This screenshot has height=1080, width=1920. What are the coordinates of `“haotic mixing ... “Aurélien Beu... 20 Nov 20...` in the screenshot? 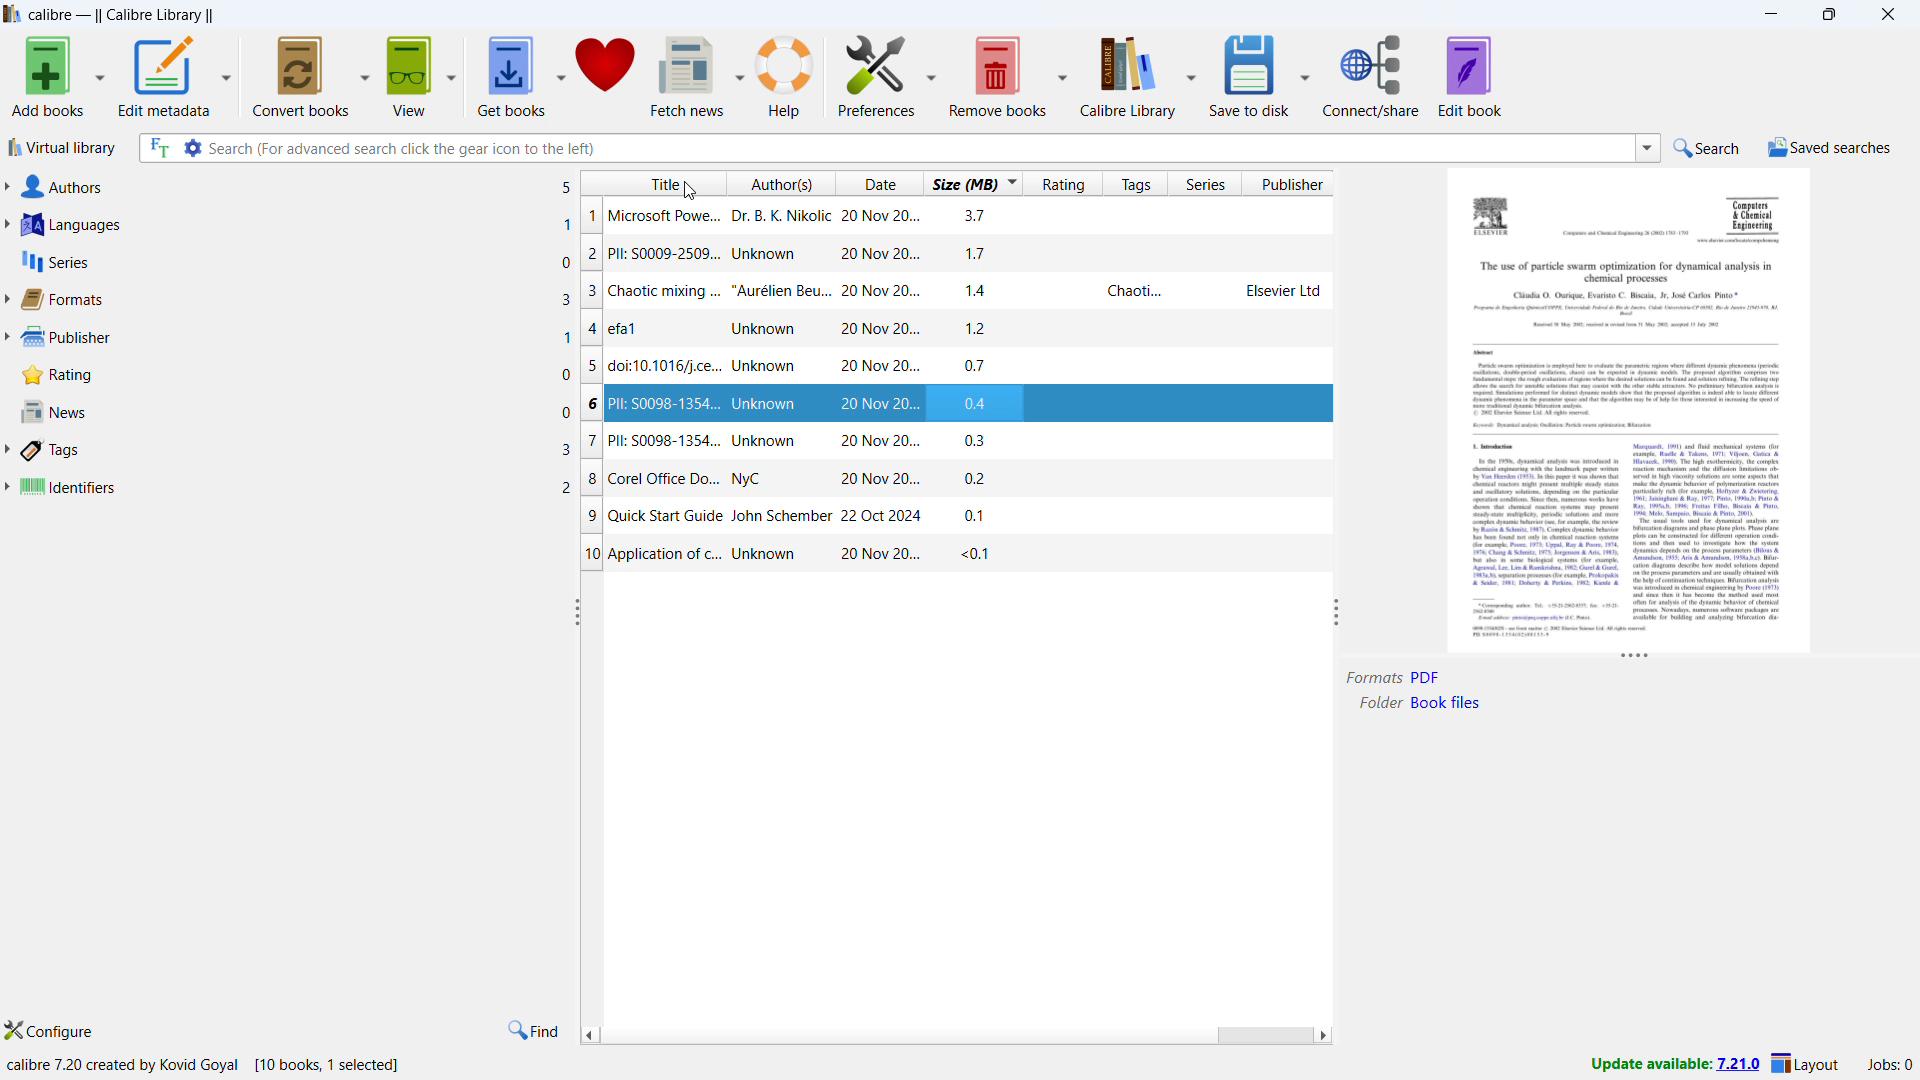 It's located at (766, 289).